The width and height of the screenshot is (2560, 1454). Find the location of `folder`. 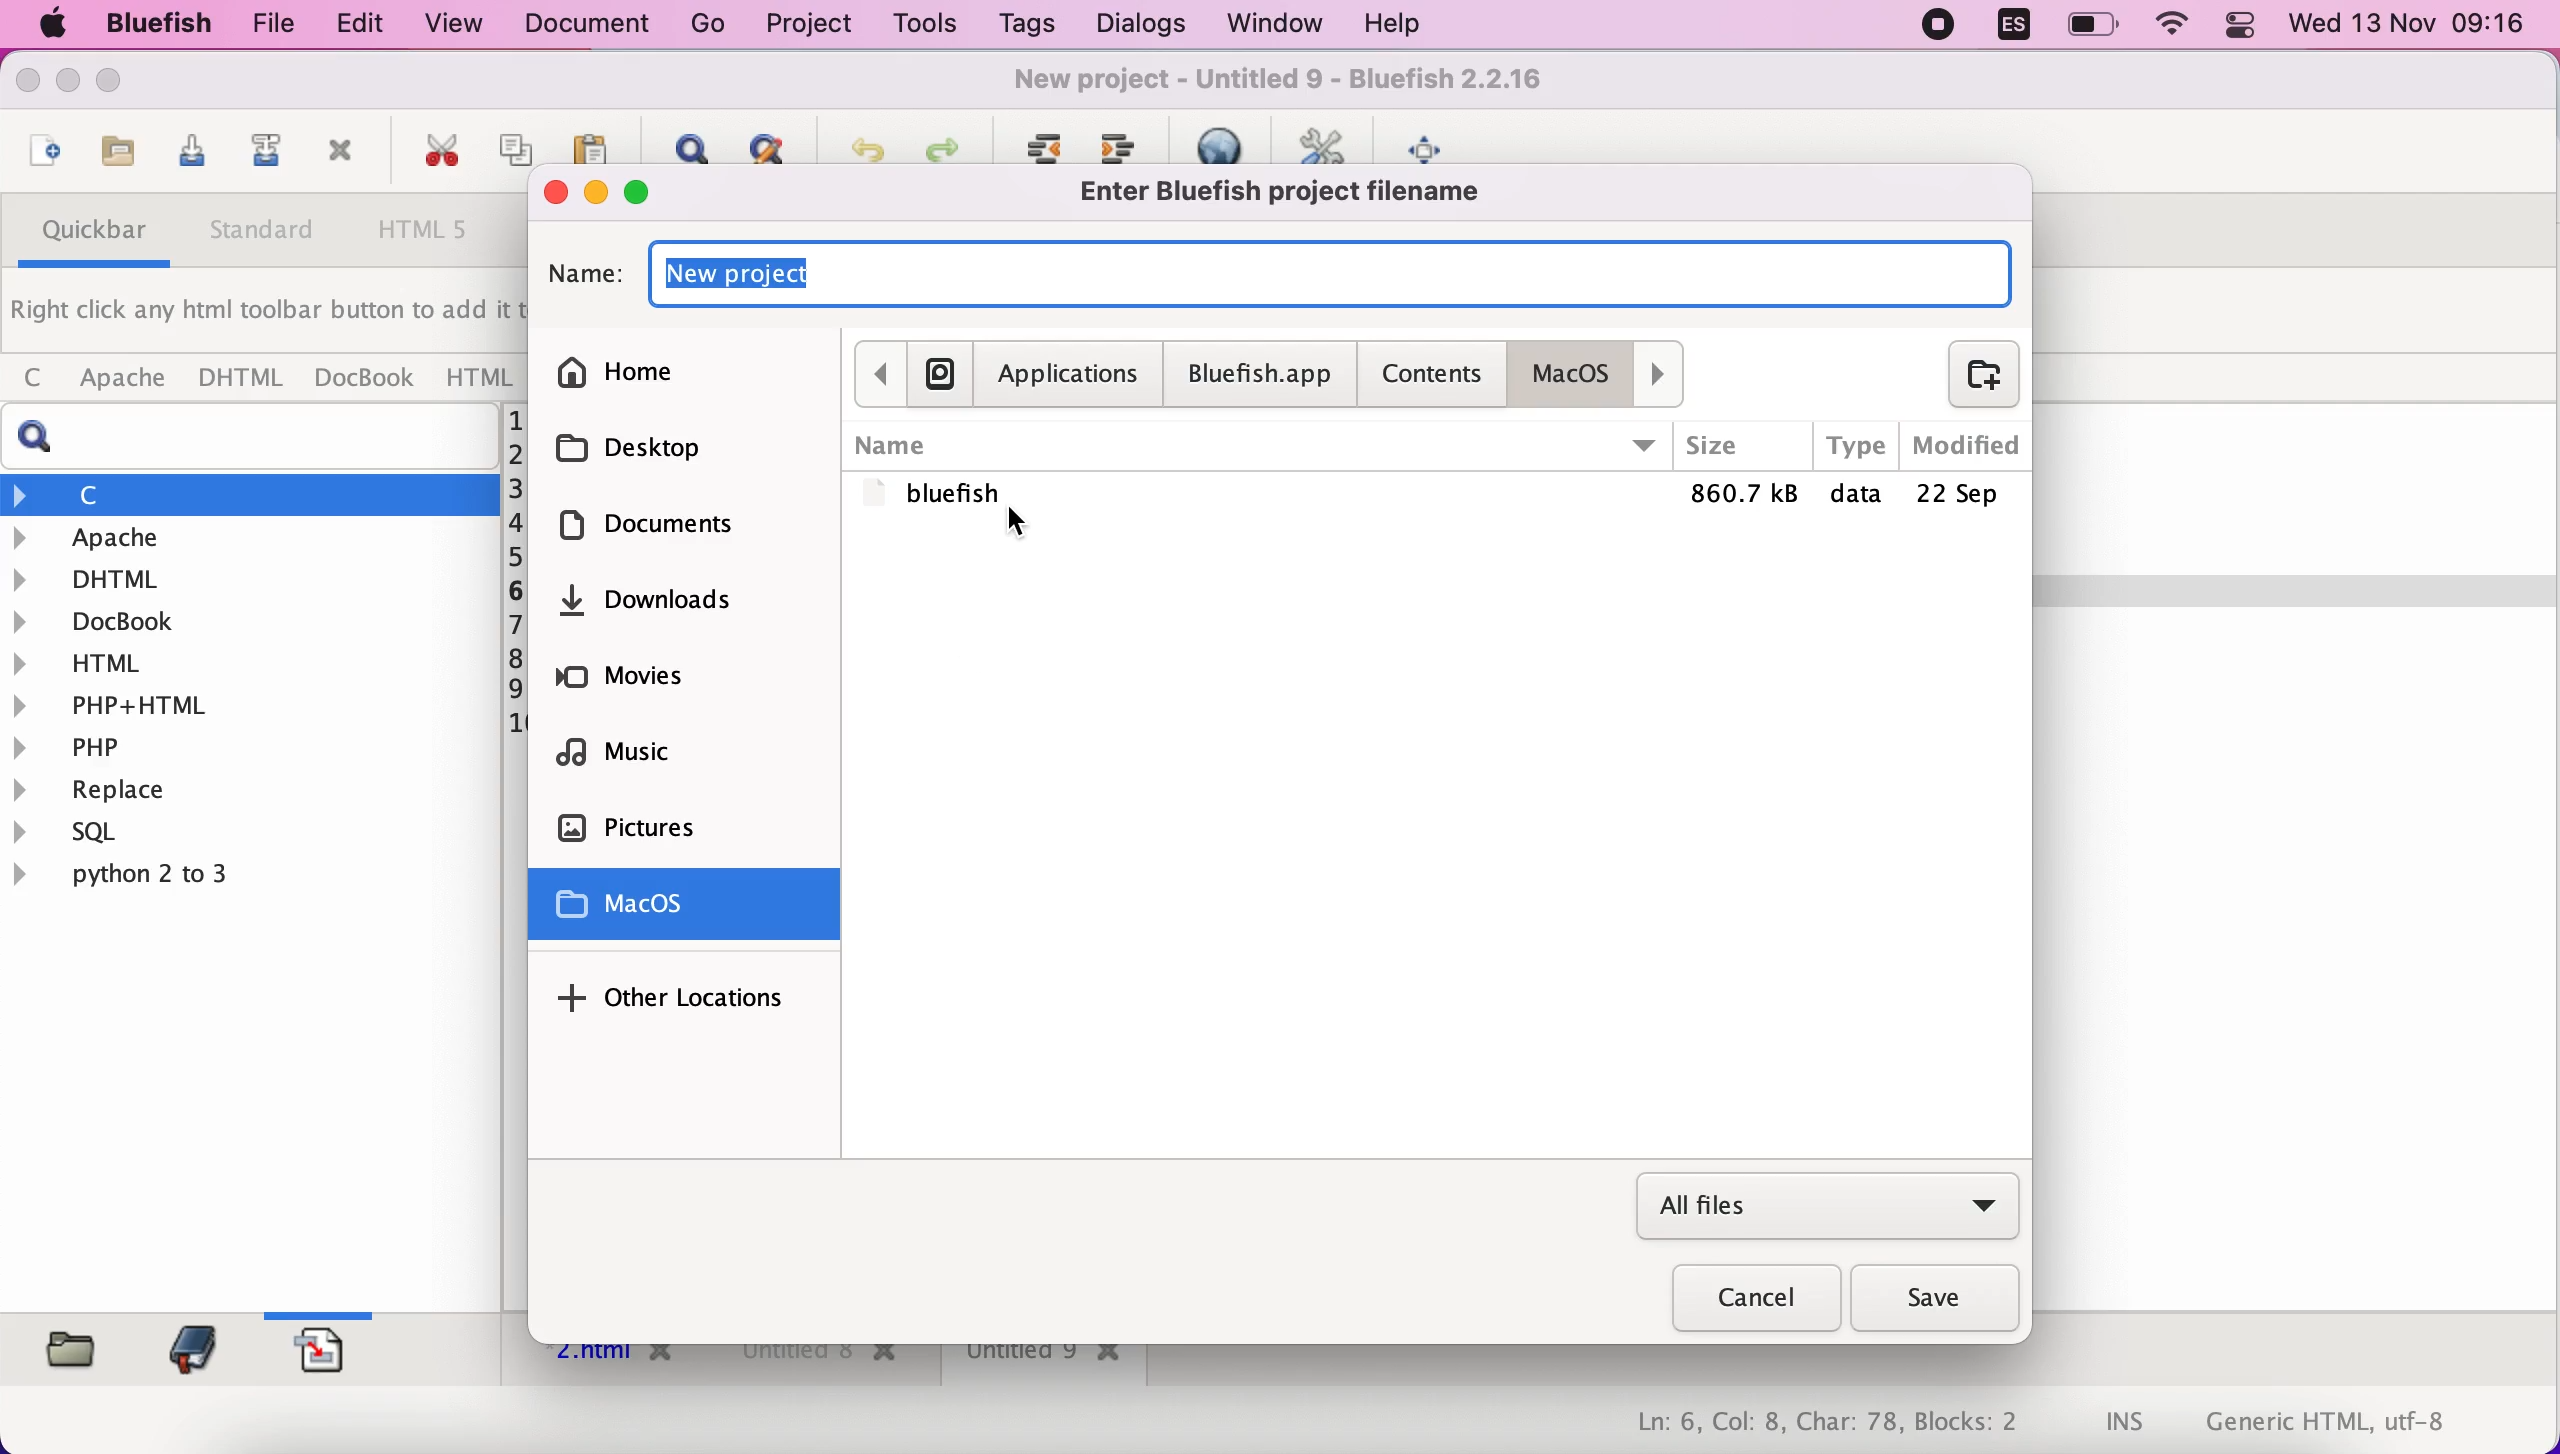

folder is located at coordinates (1437, 497).